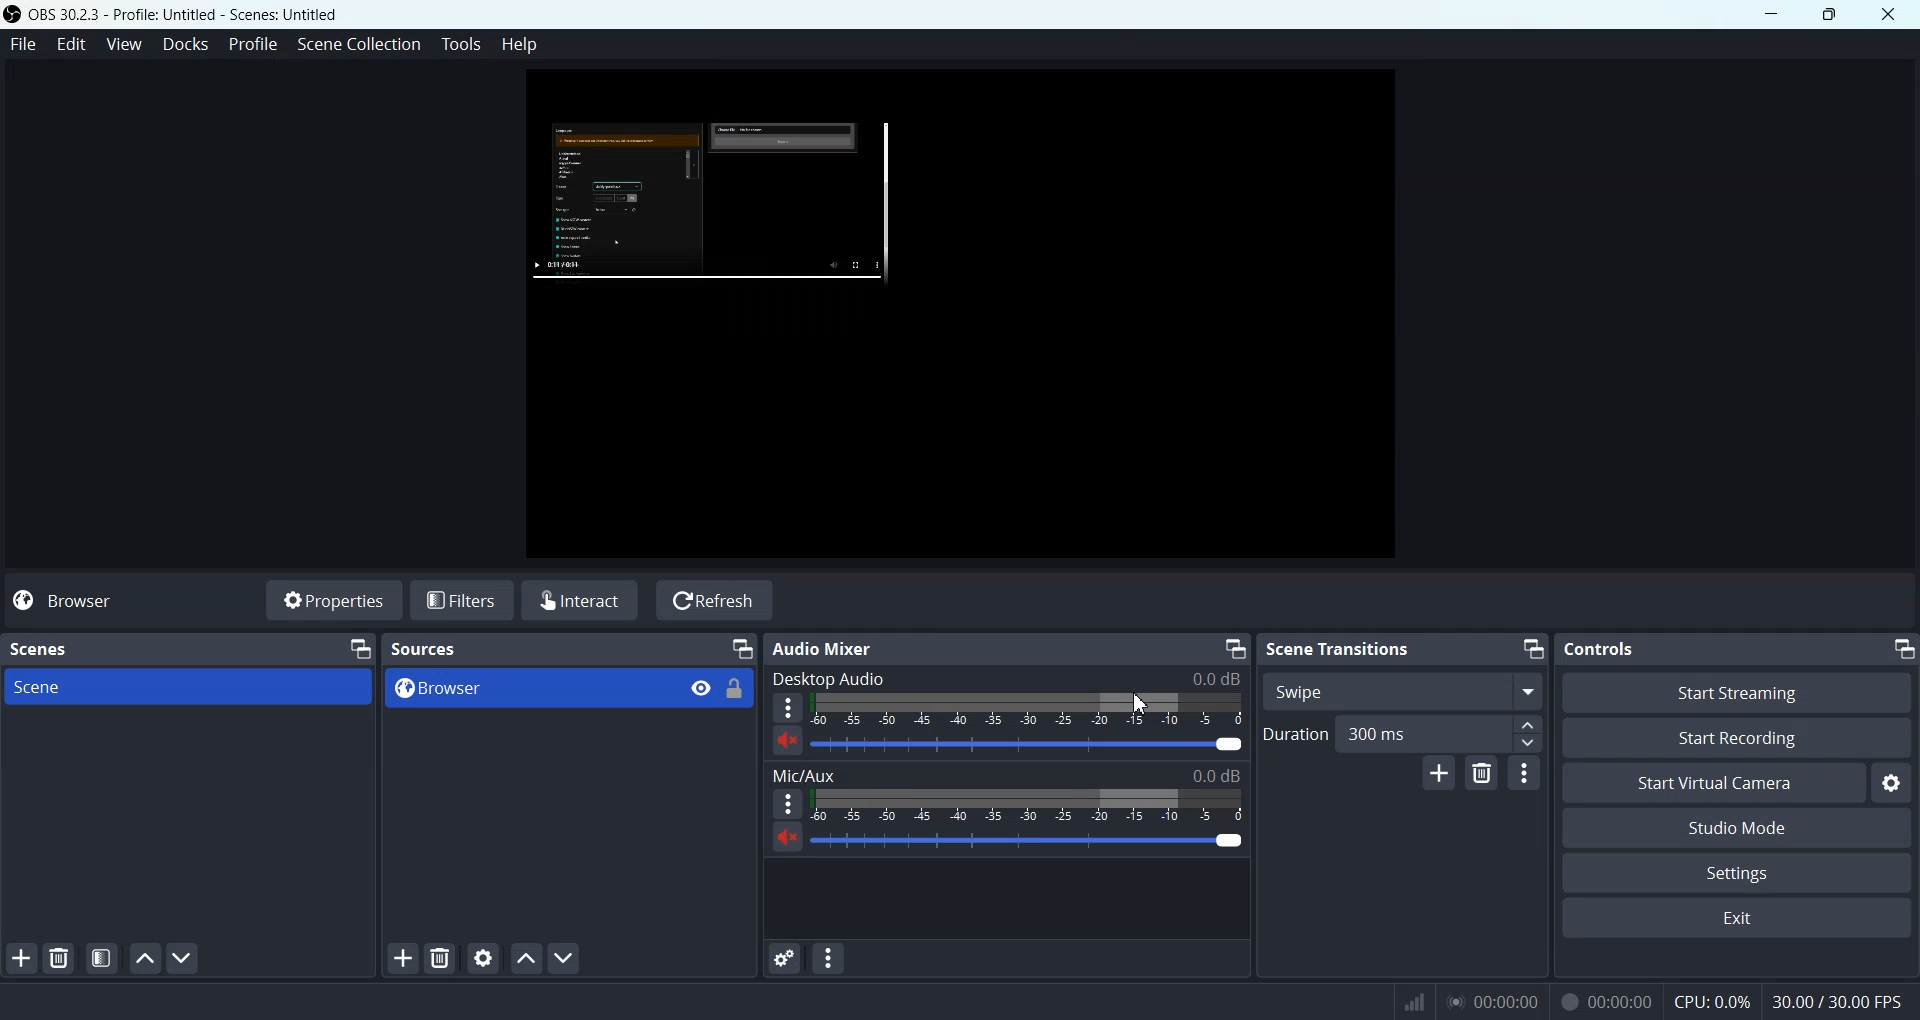 The width and height of the screenshot is (1920, 1020). Describe the element at coordinates (714, 599) in the screenshot. I see `Refresh` at that location.